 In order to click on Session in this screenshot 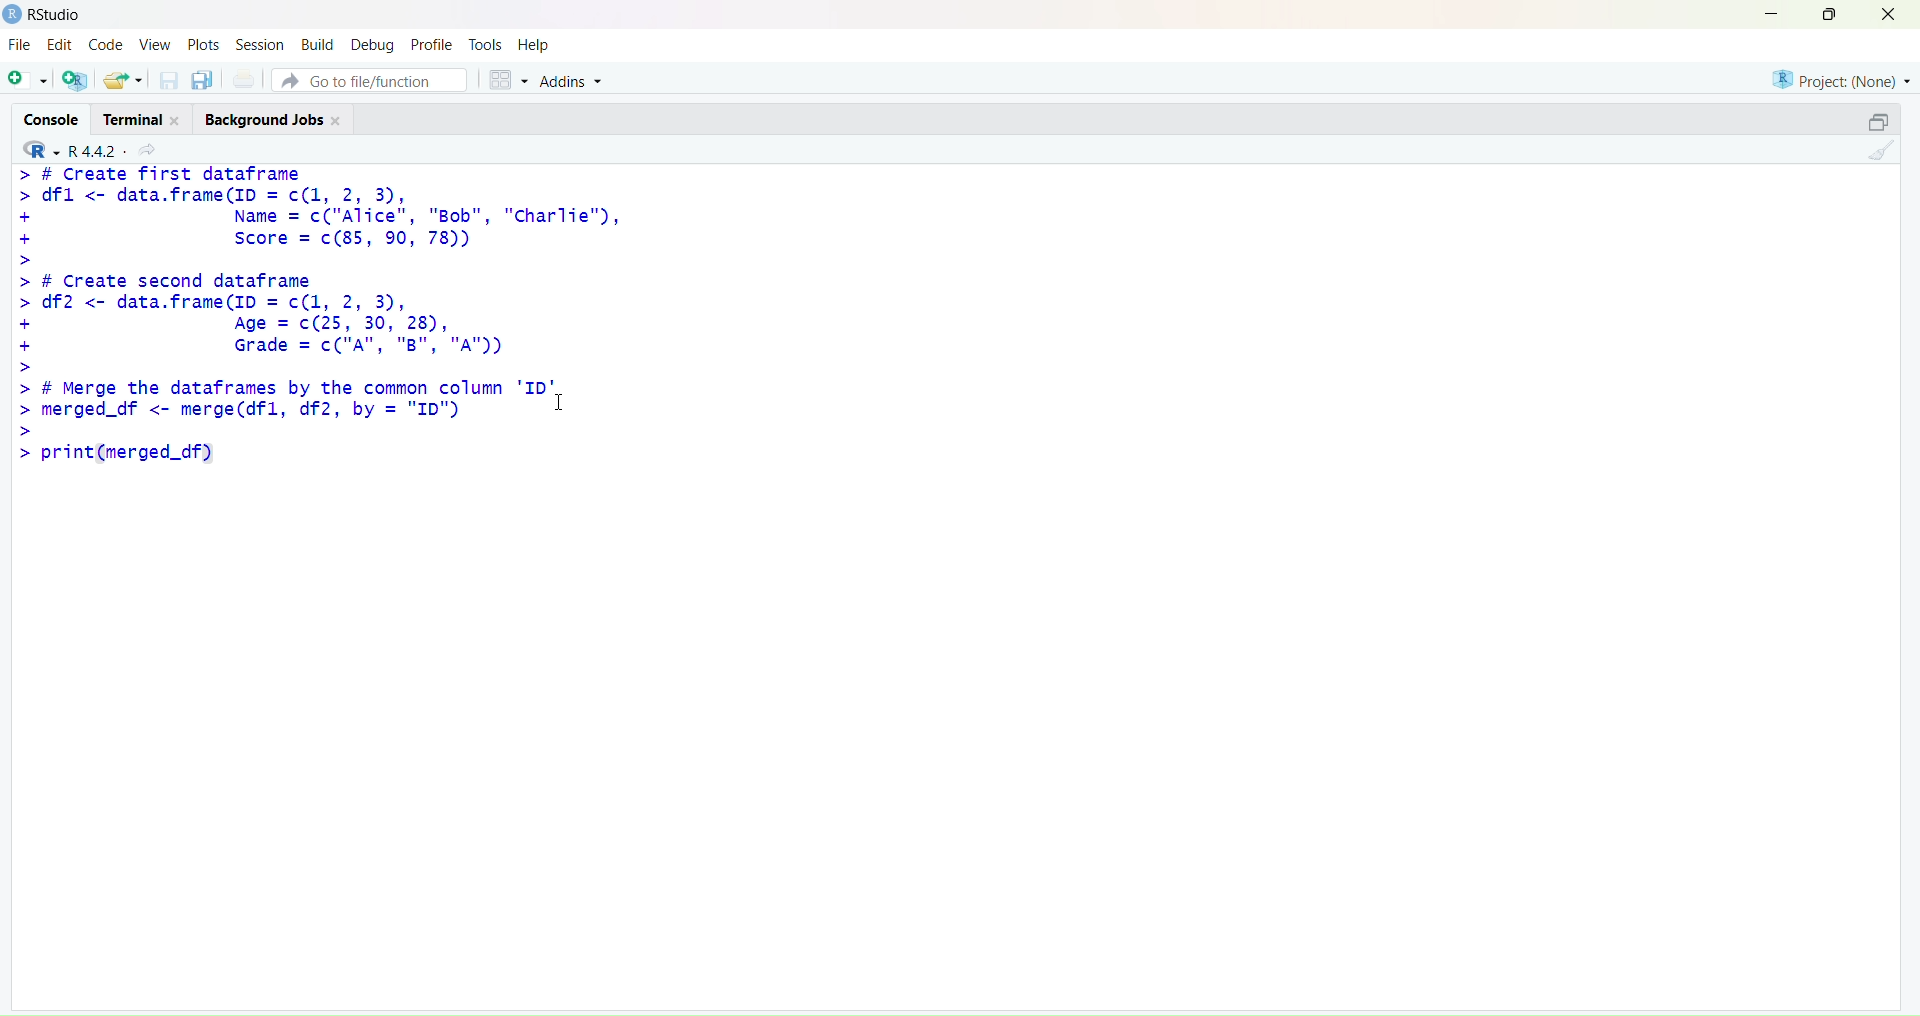, I will do `click(261, 45)`.